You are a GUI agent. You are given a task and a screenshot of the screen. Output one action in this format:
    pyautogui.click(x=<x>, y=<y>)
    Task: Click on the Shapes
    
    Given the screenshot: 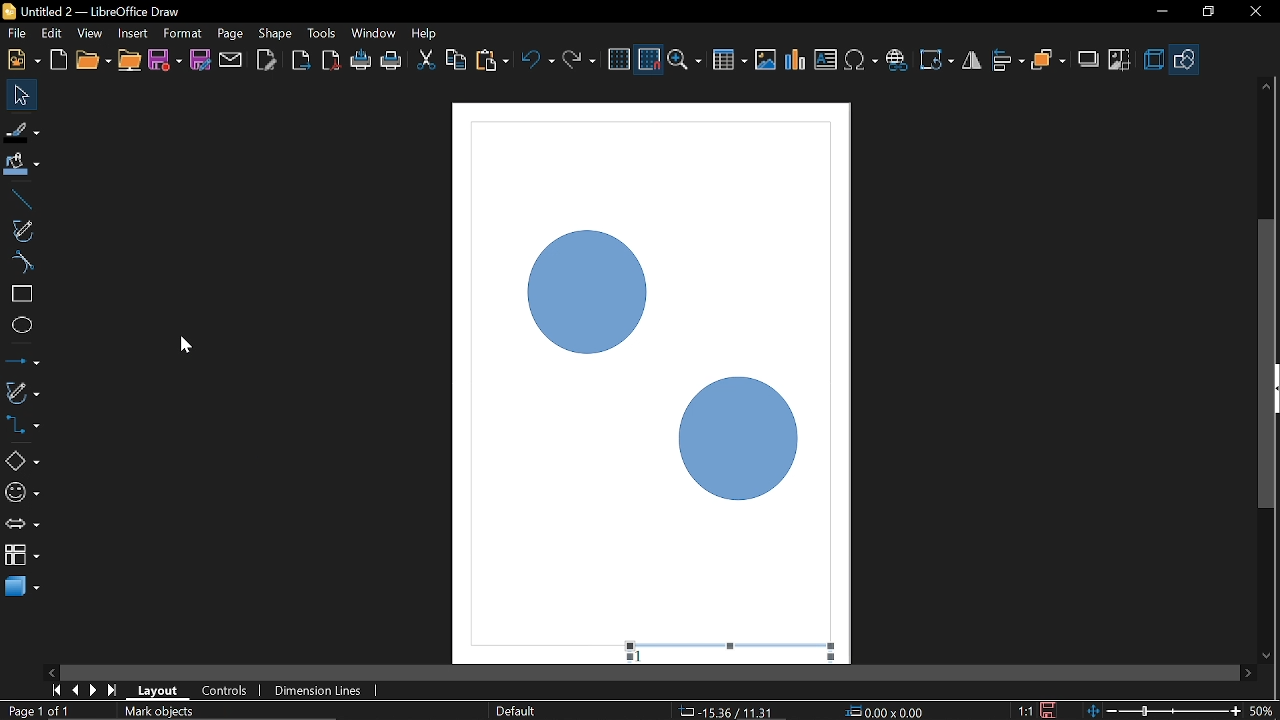 What is the action you would take?
    pyautogui.click(x=21, y=460)
    